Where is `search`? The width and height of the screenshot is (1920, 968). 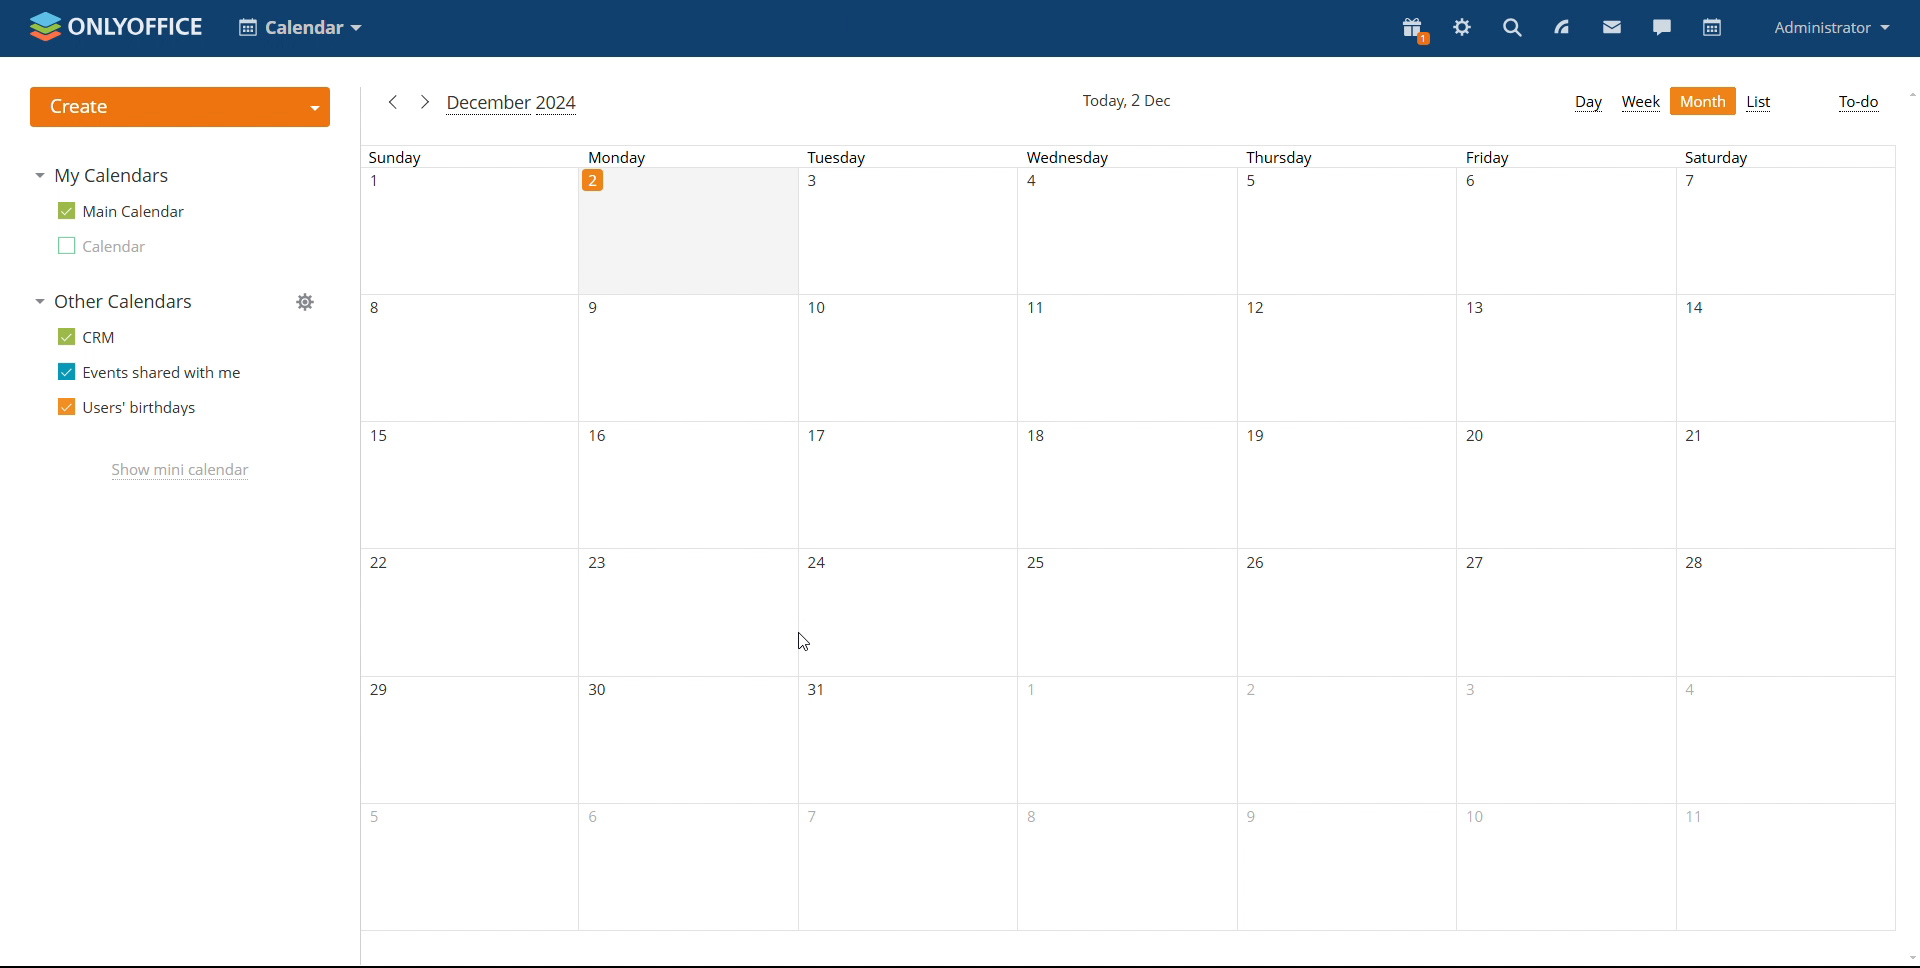 search is located at coordinates (1511, 30).